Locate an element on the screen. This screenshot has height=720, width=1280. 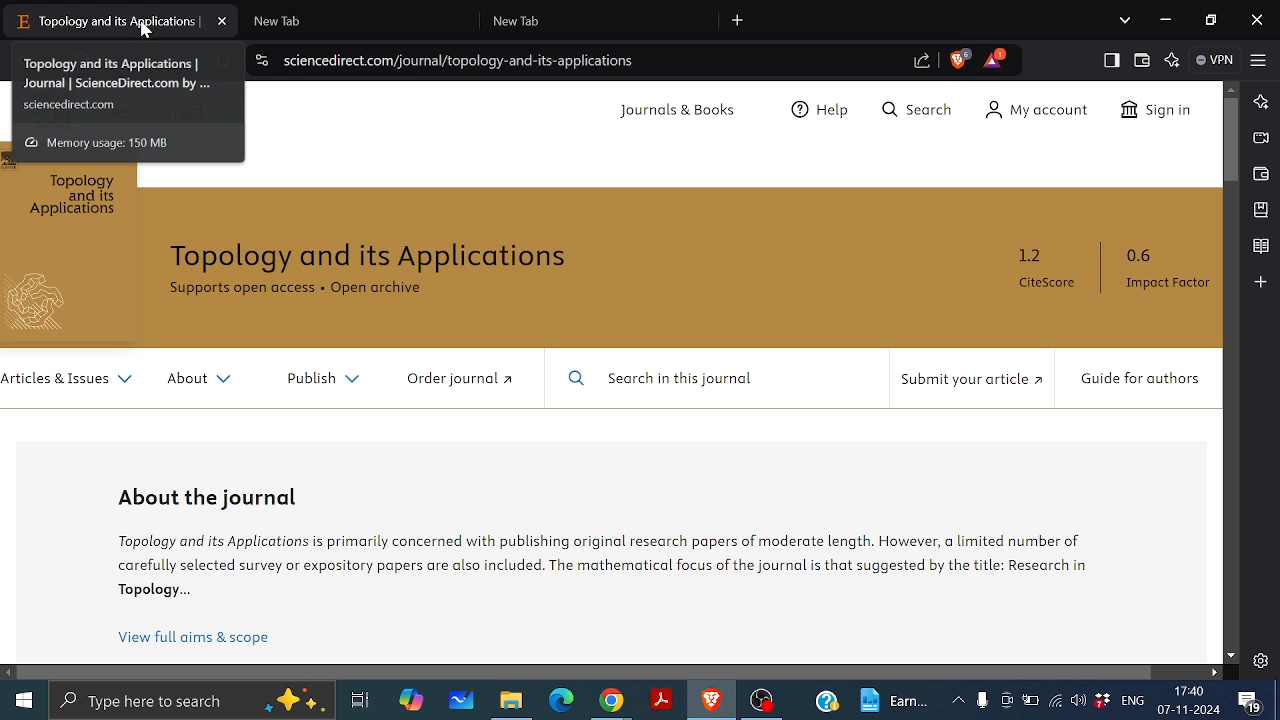
show hidden icons is located at coordinates (958, 699).